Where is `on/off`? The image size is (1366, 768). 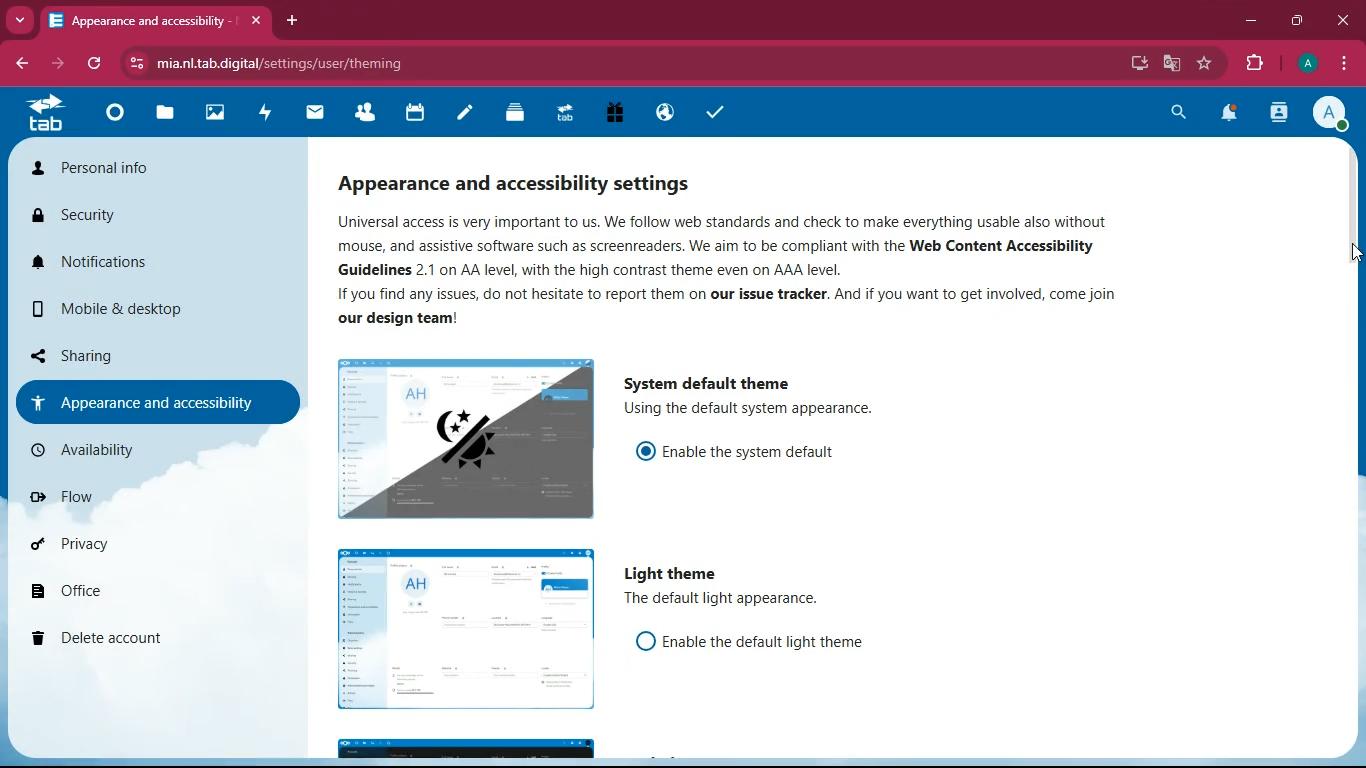 on/off is located at coordinates (637, 451).